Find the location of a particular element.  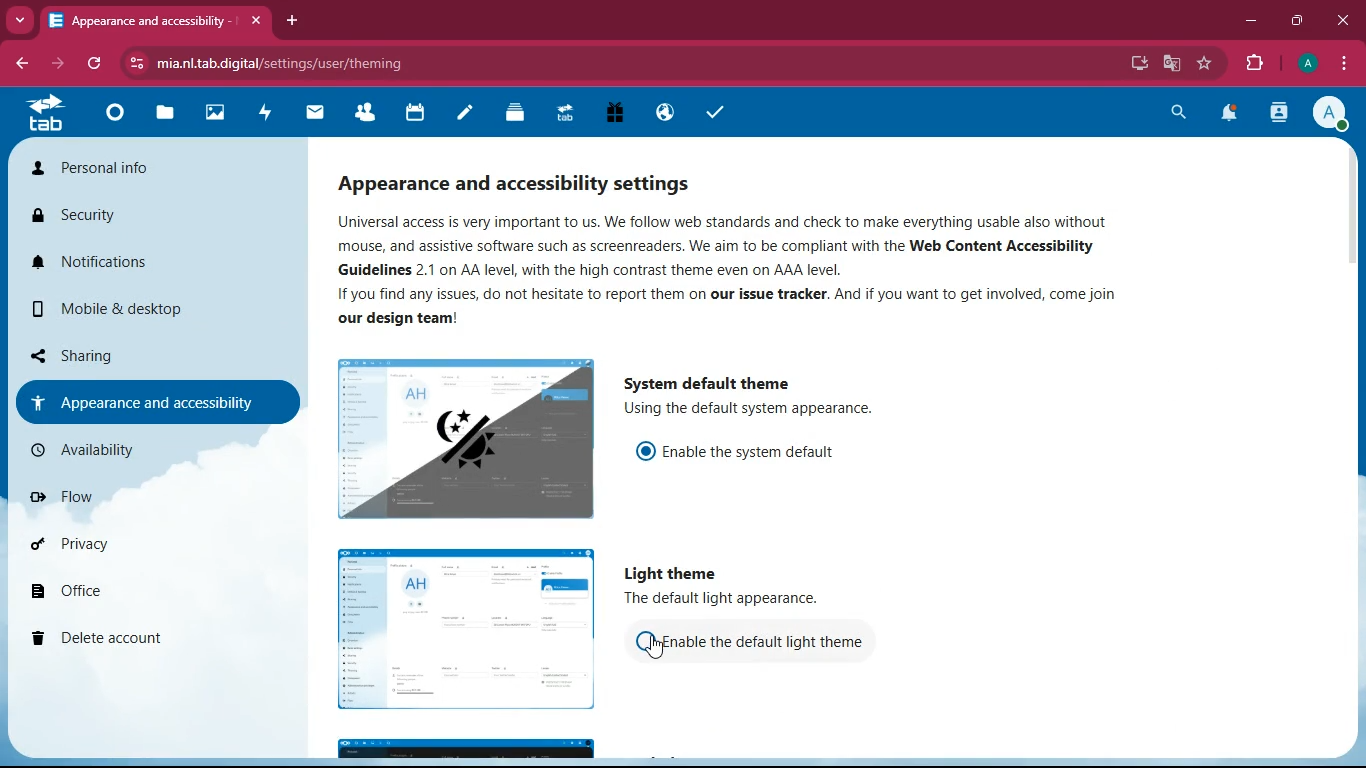

delete is located at coordinates (152, 636).